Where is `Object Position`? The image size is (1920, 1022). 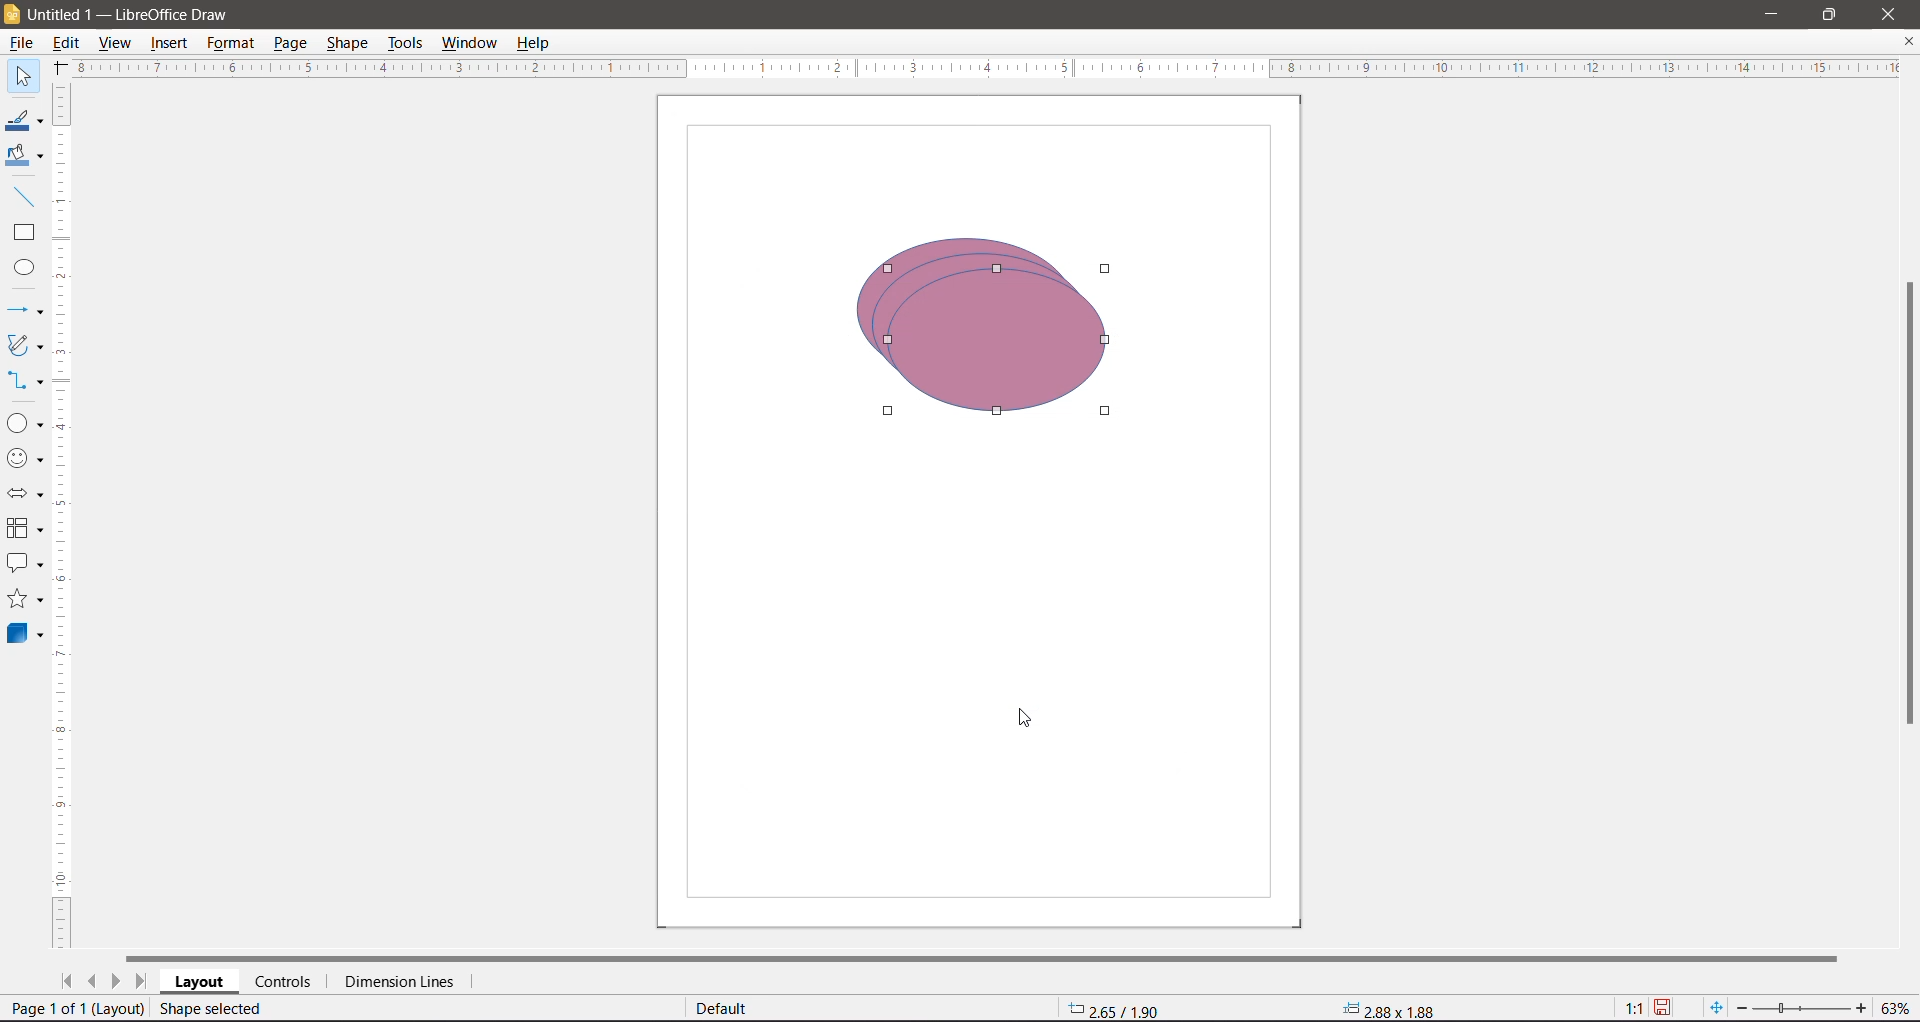
Object Position is located at coordinates (1114, 1008).